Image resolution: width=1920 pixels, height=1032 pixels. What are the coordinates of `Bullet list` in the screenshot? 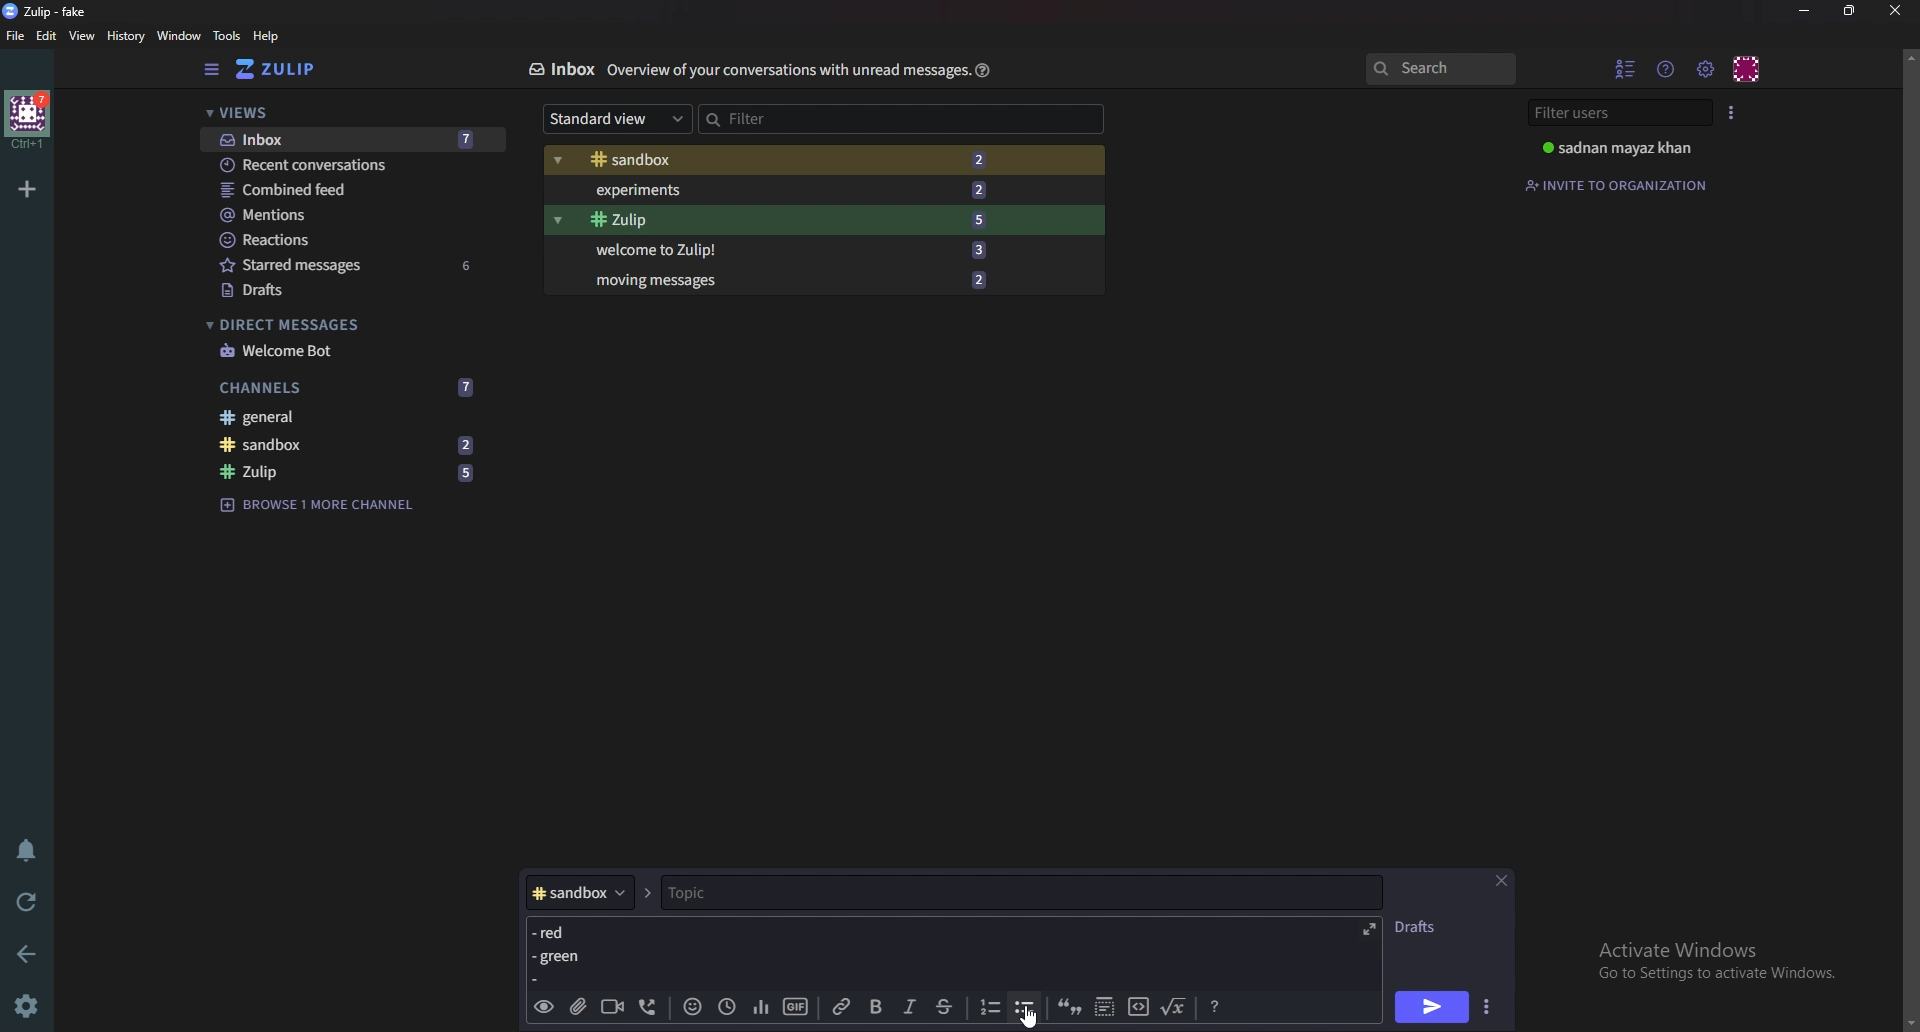 It's located at (1025, 1007).